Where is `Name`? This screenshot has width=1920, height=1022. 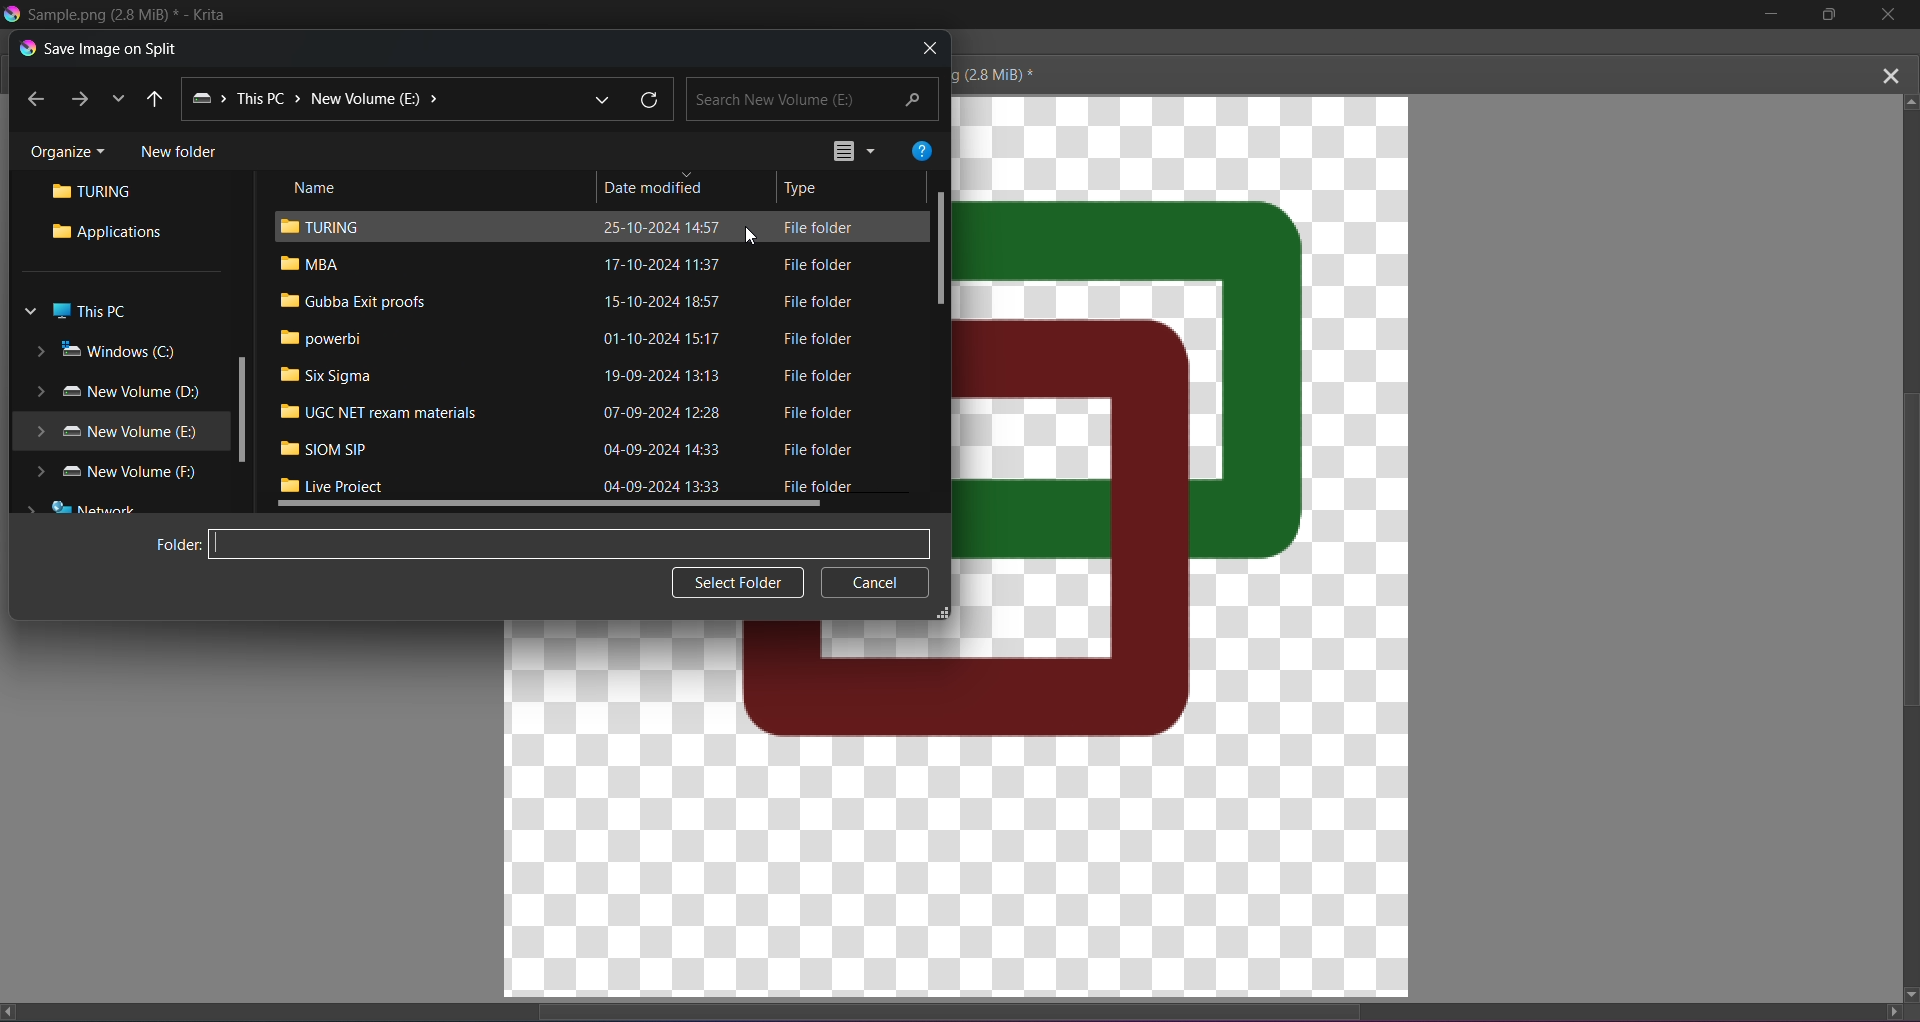
Name is located at coordinates (316, 187).